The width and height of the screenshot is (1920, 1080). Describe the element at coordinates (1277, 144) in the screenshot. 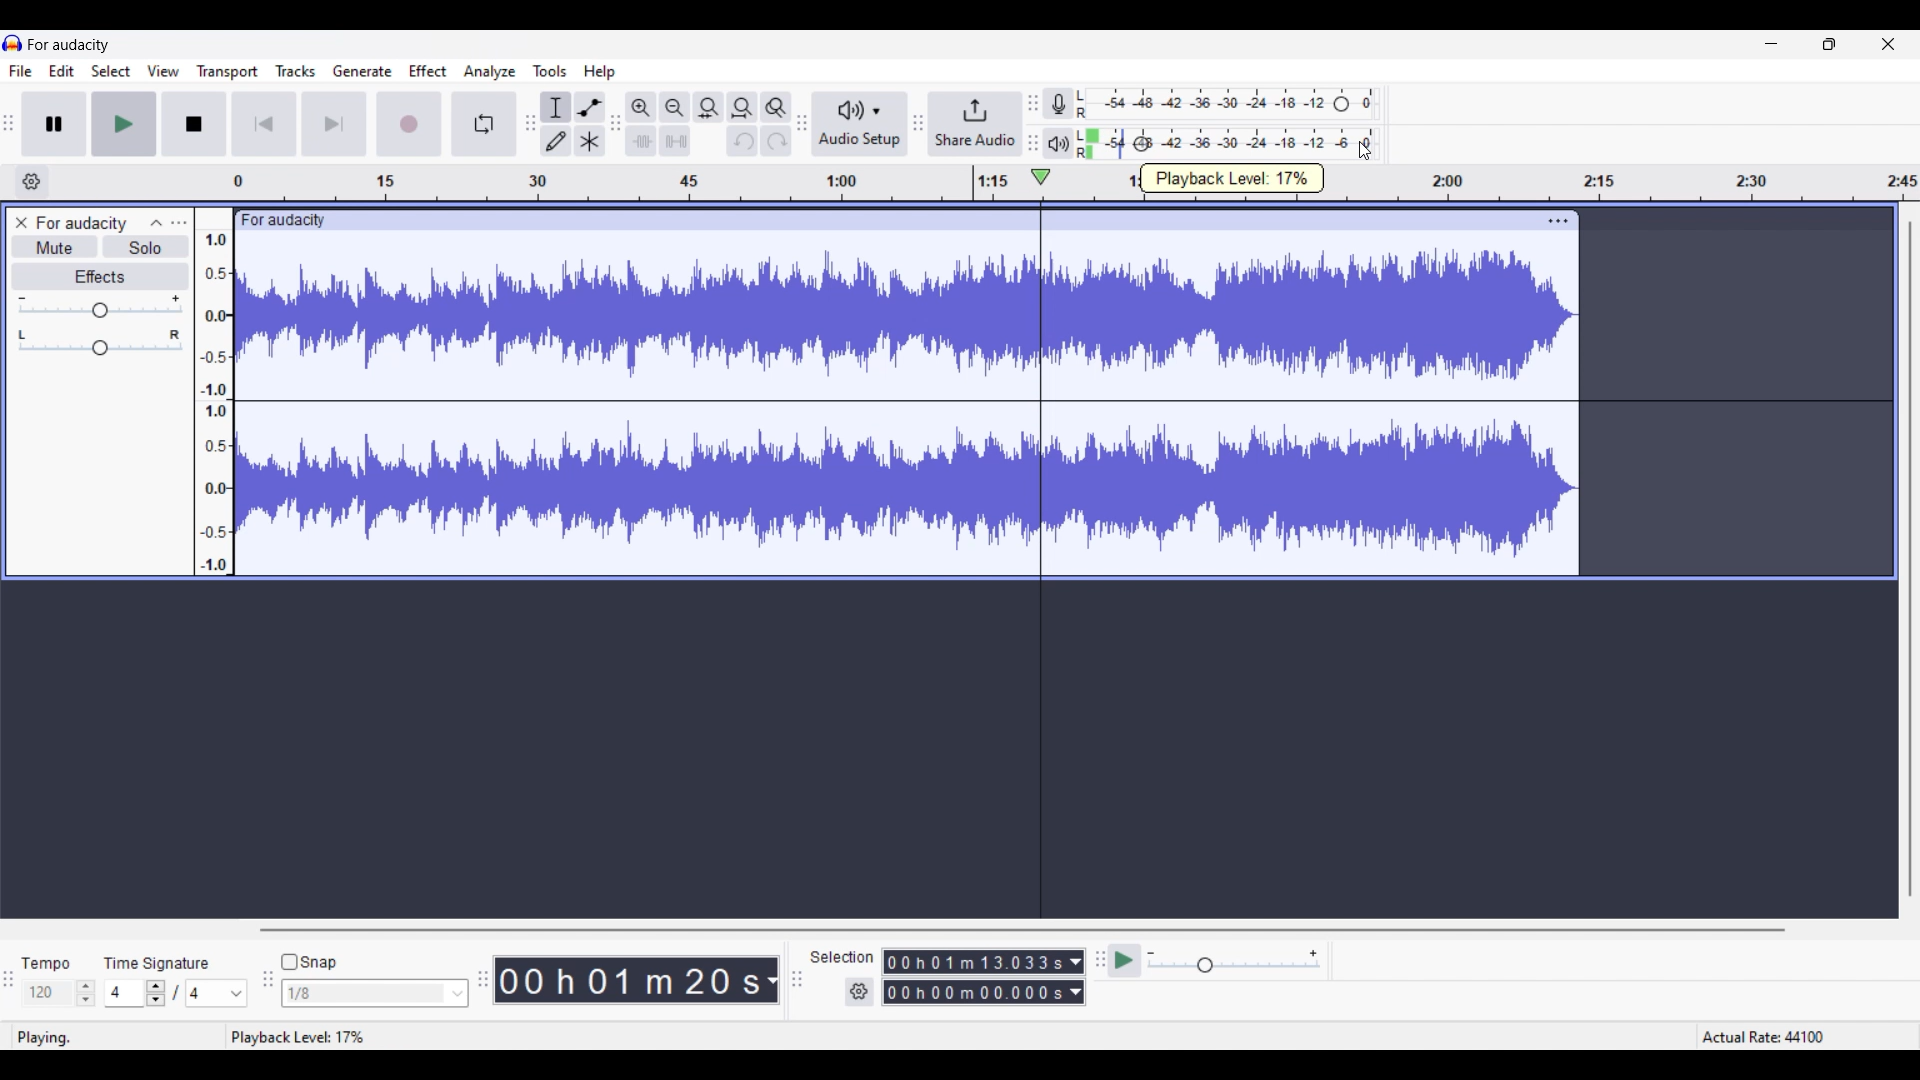

I see `Playback level` at that location.